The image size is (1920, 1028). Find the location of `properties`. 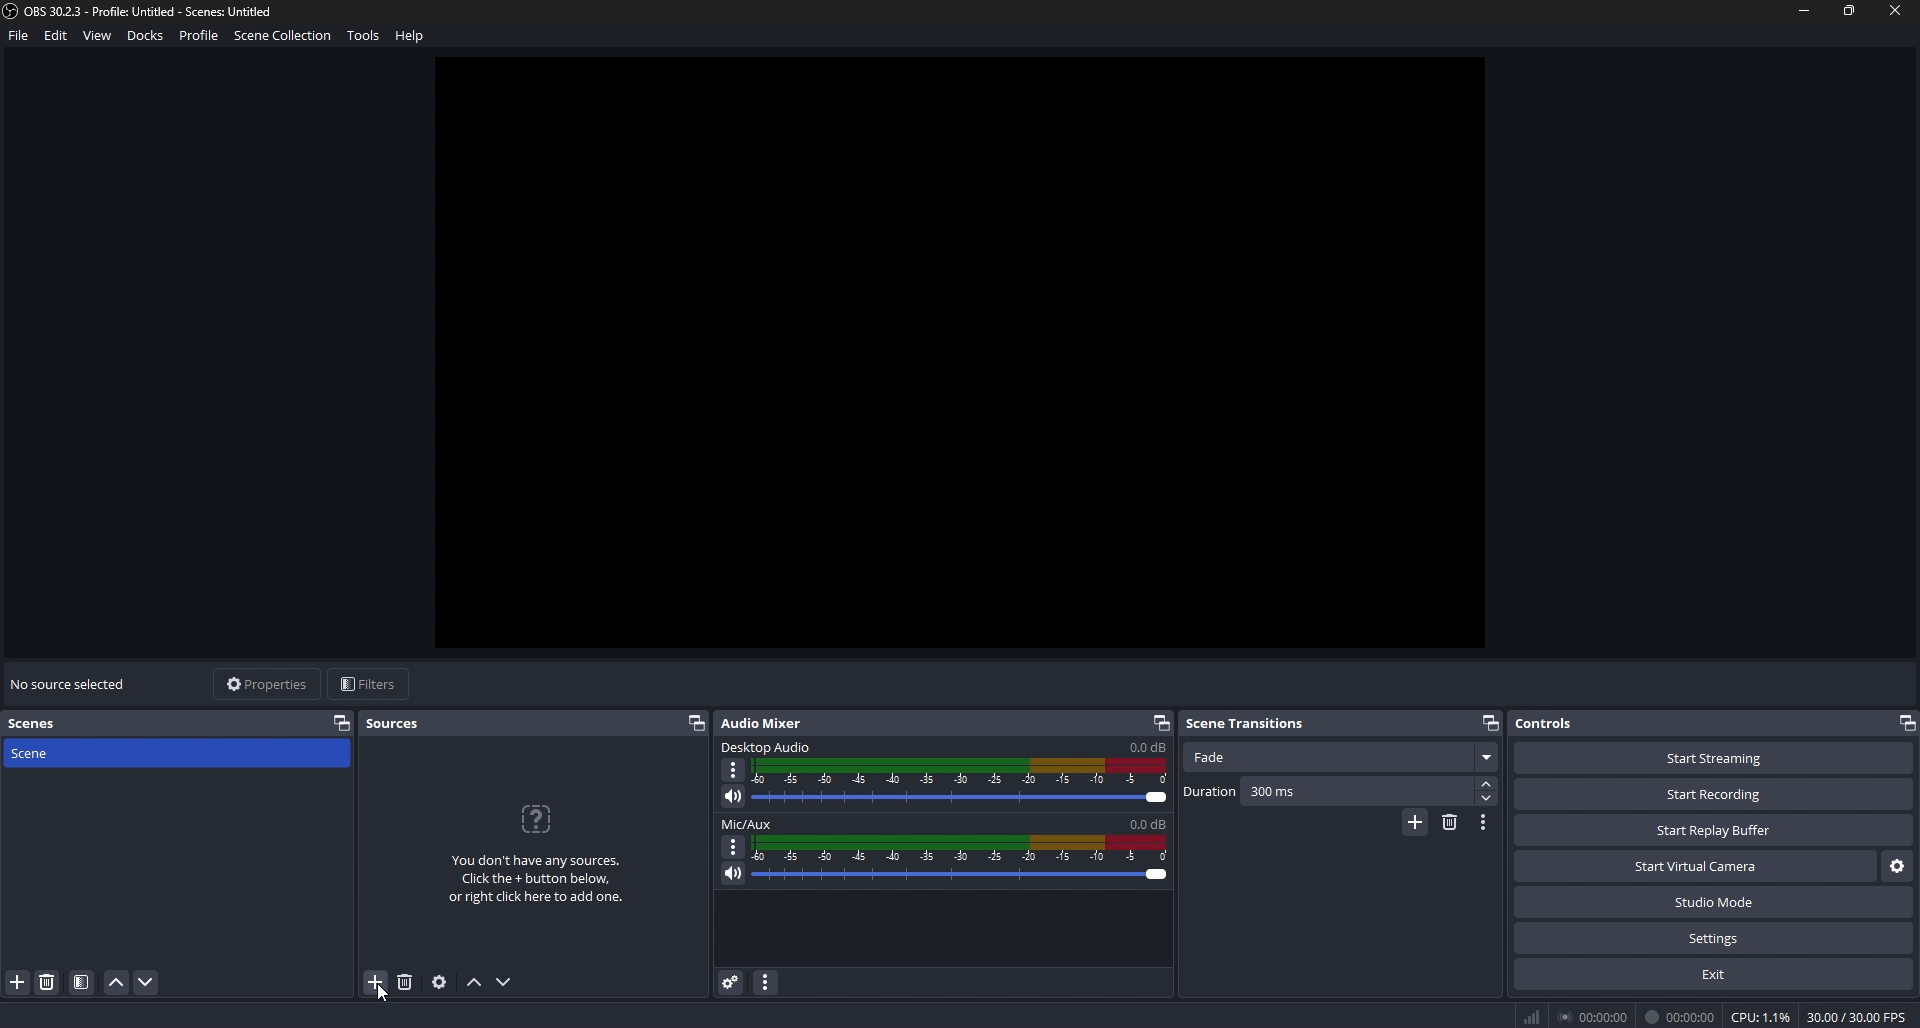

properties is located at coordinates (269, 684).